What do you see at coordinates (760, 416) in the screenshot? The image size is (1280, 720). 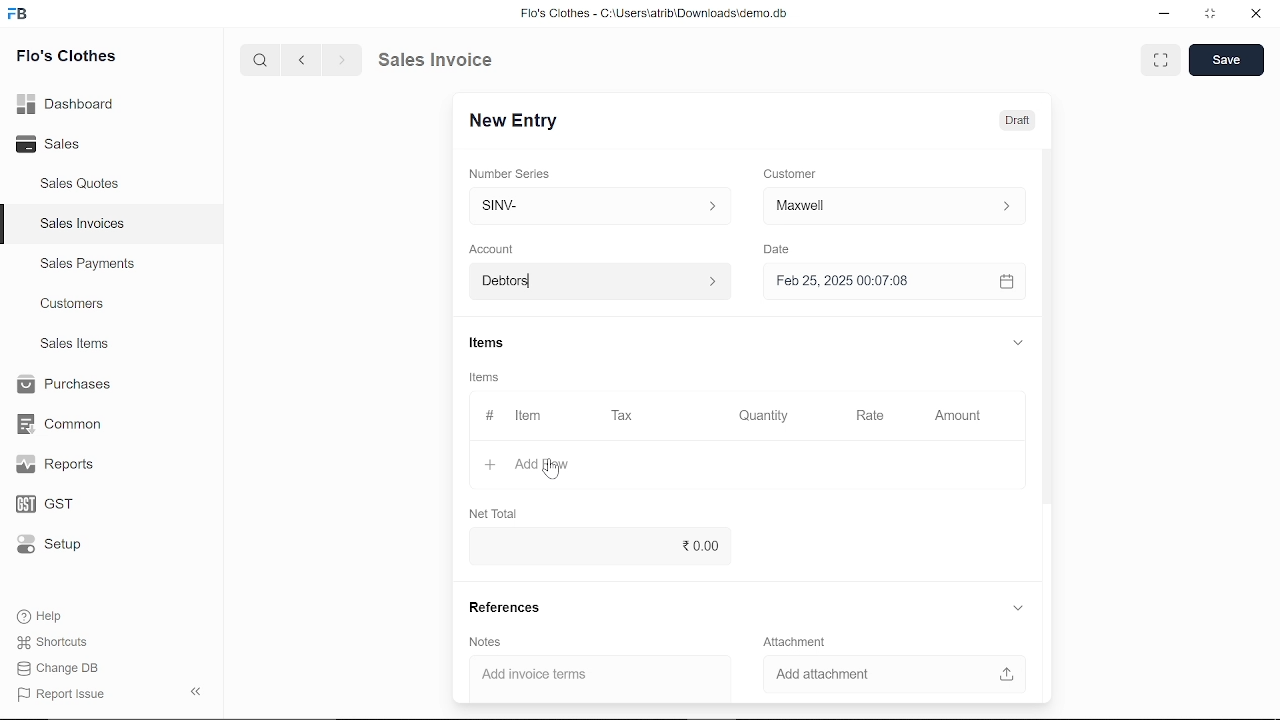 I see ` Quantity` at bounding box center [760, 416].